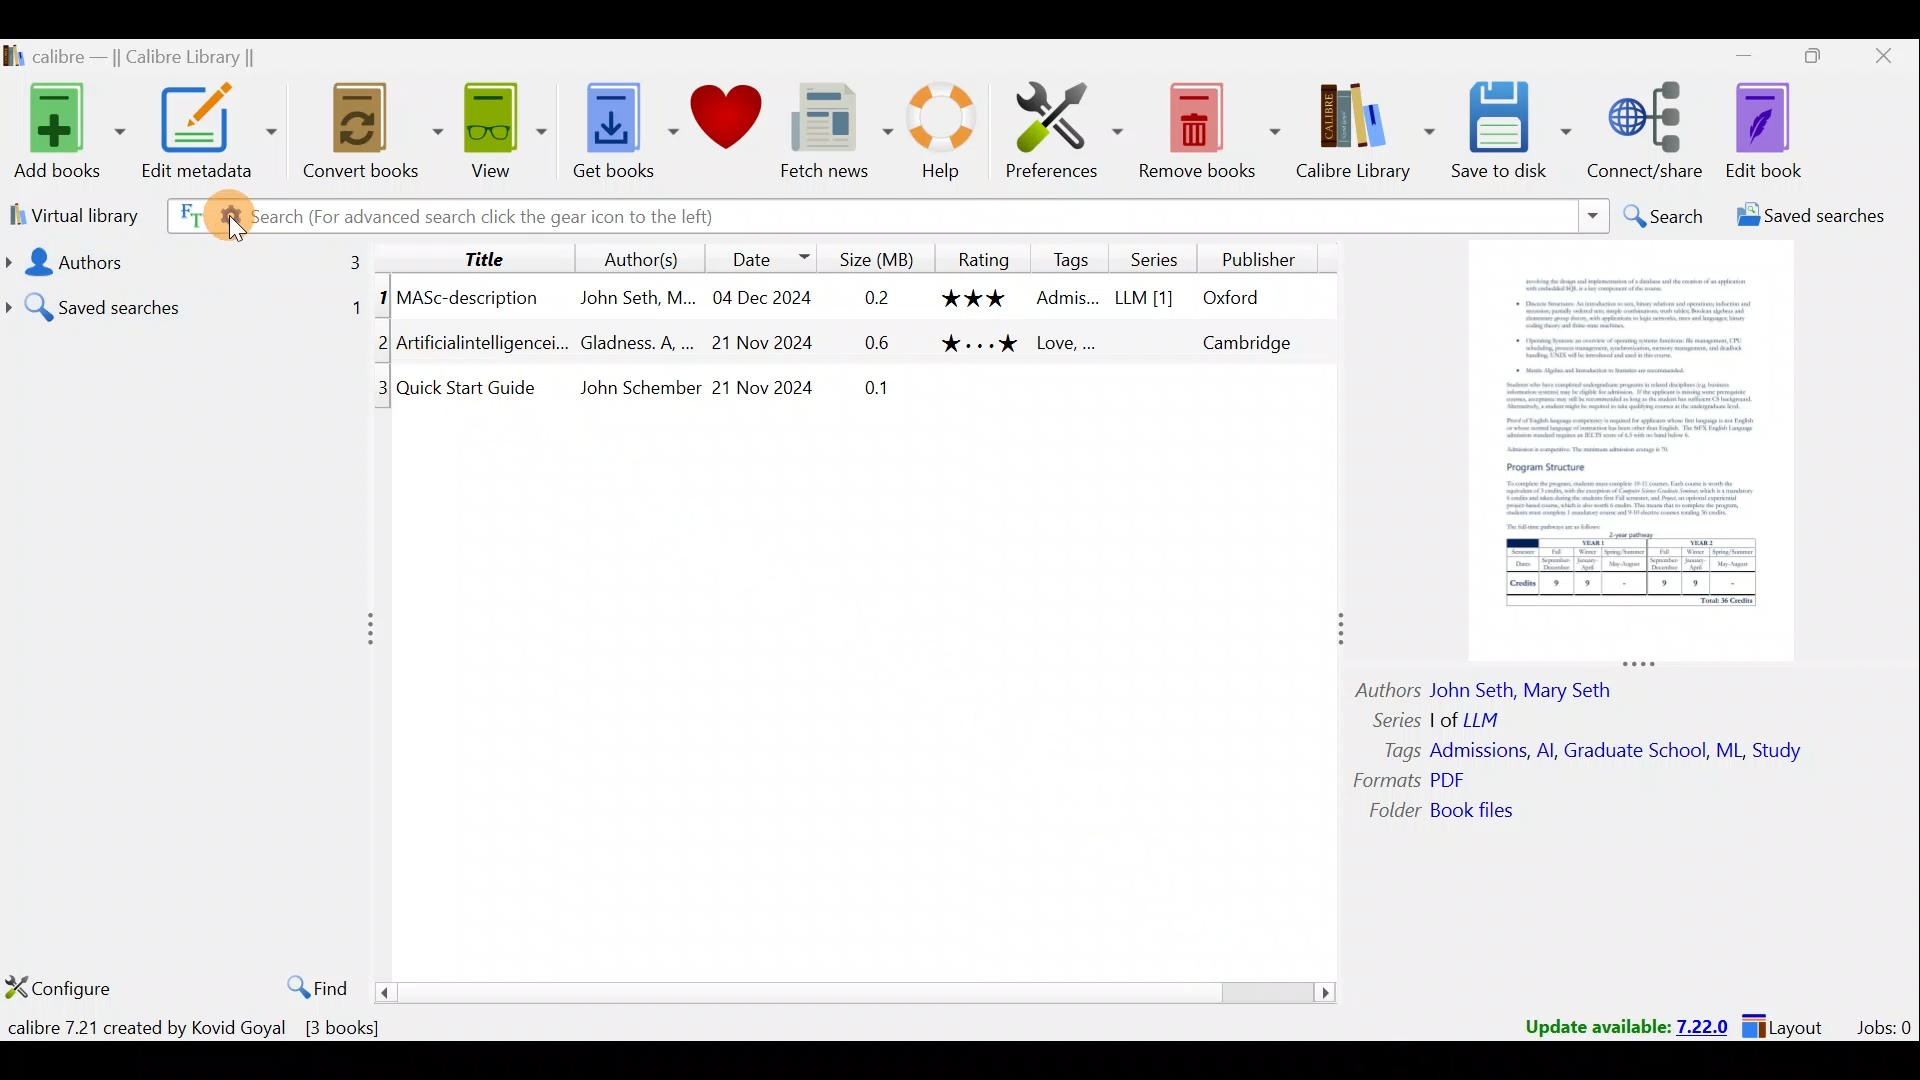 The image size is (1920, 1080). I want to click on Saved searches, so click(1805, 218).